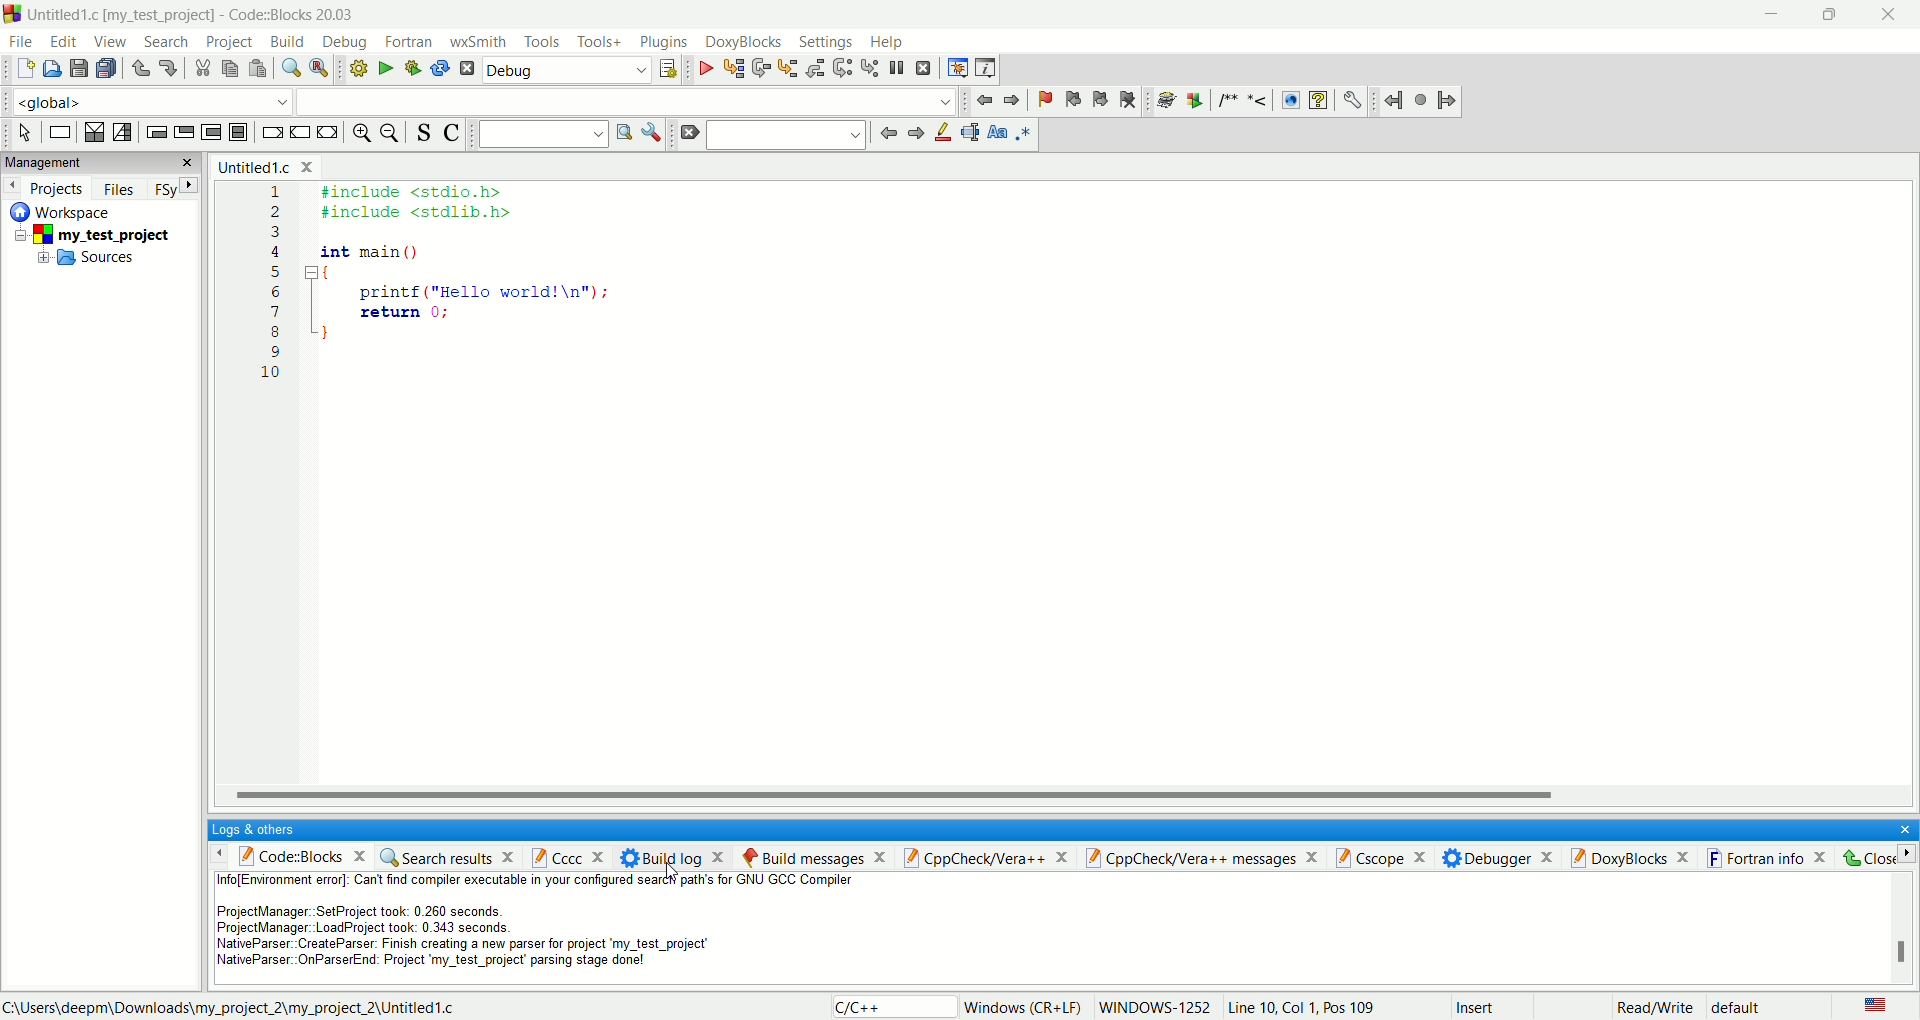  Describe the element at coordinates (688, 134) in the screenshot. I see `clear` at that location.